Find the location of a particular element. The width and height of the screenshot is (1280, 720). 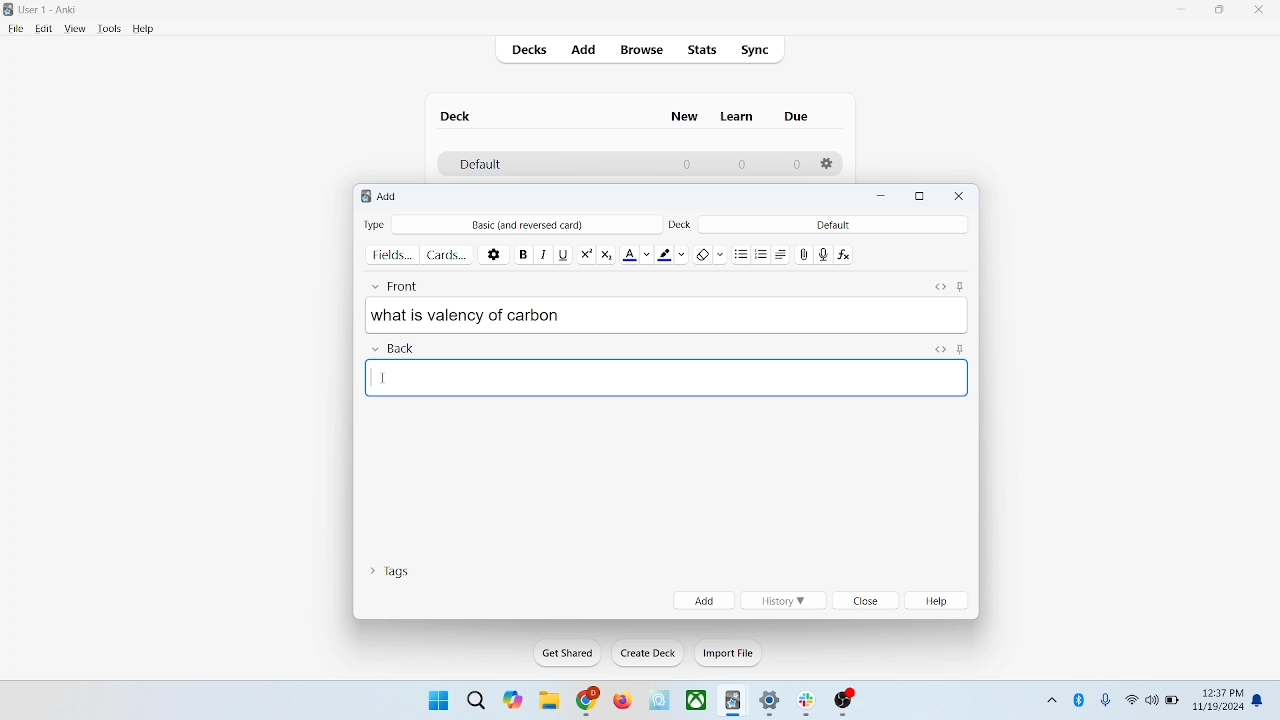

deck is located at coordinates (682, 223).